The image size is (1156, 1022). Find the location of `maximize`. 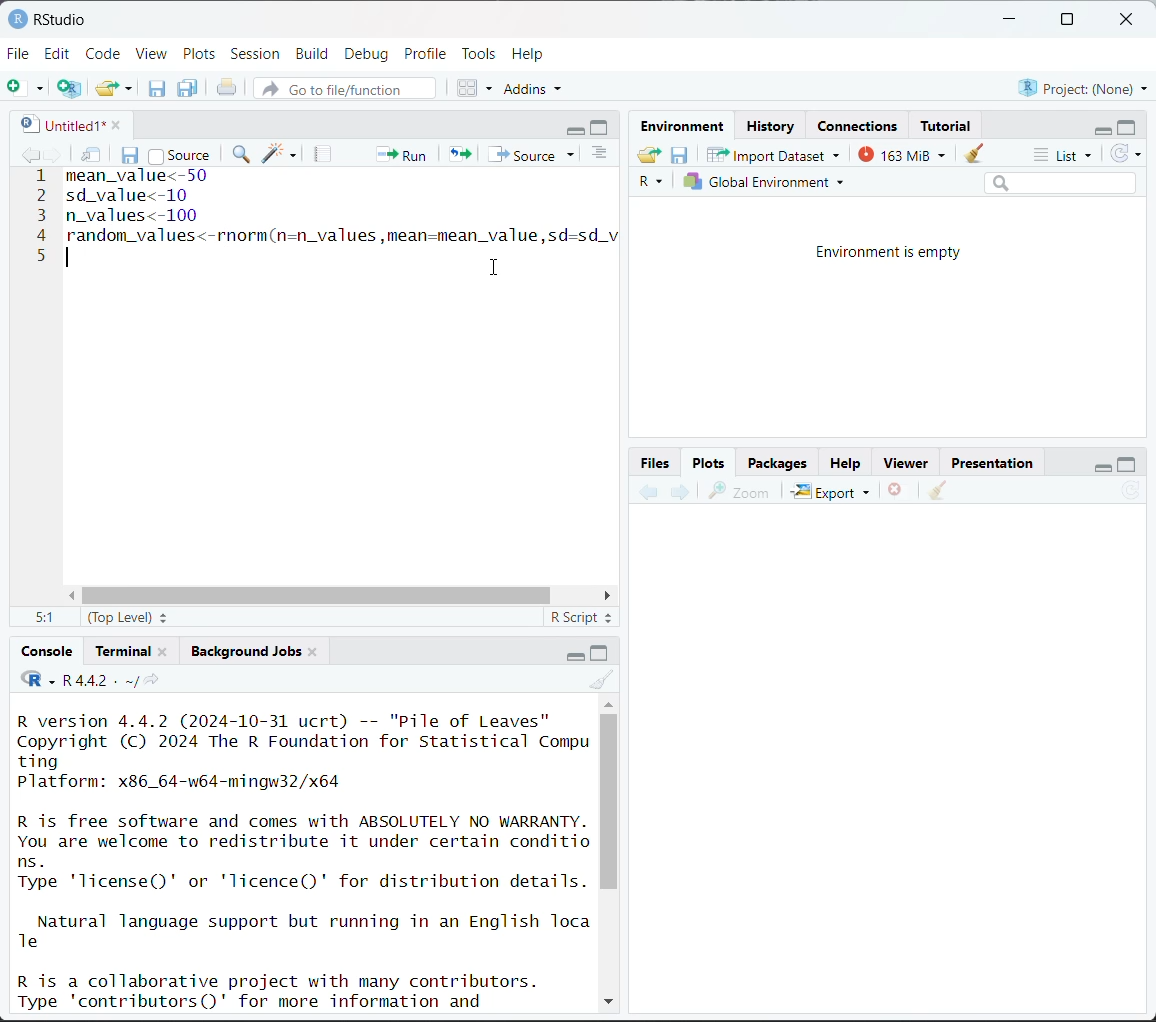

maximize is located at coordinates (602, 127).